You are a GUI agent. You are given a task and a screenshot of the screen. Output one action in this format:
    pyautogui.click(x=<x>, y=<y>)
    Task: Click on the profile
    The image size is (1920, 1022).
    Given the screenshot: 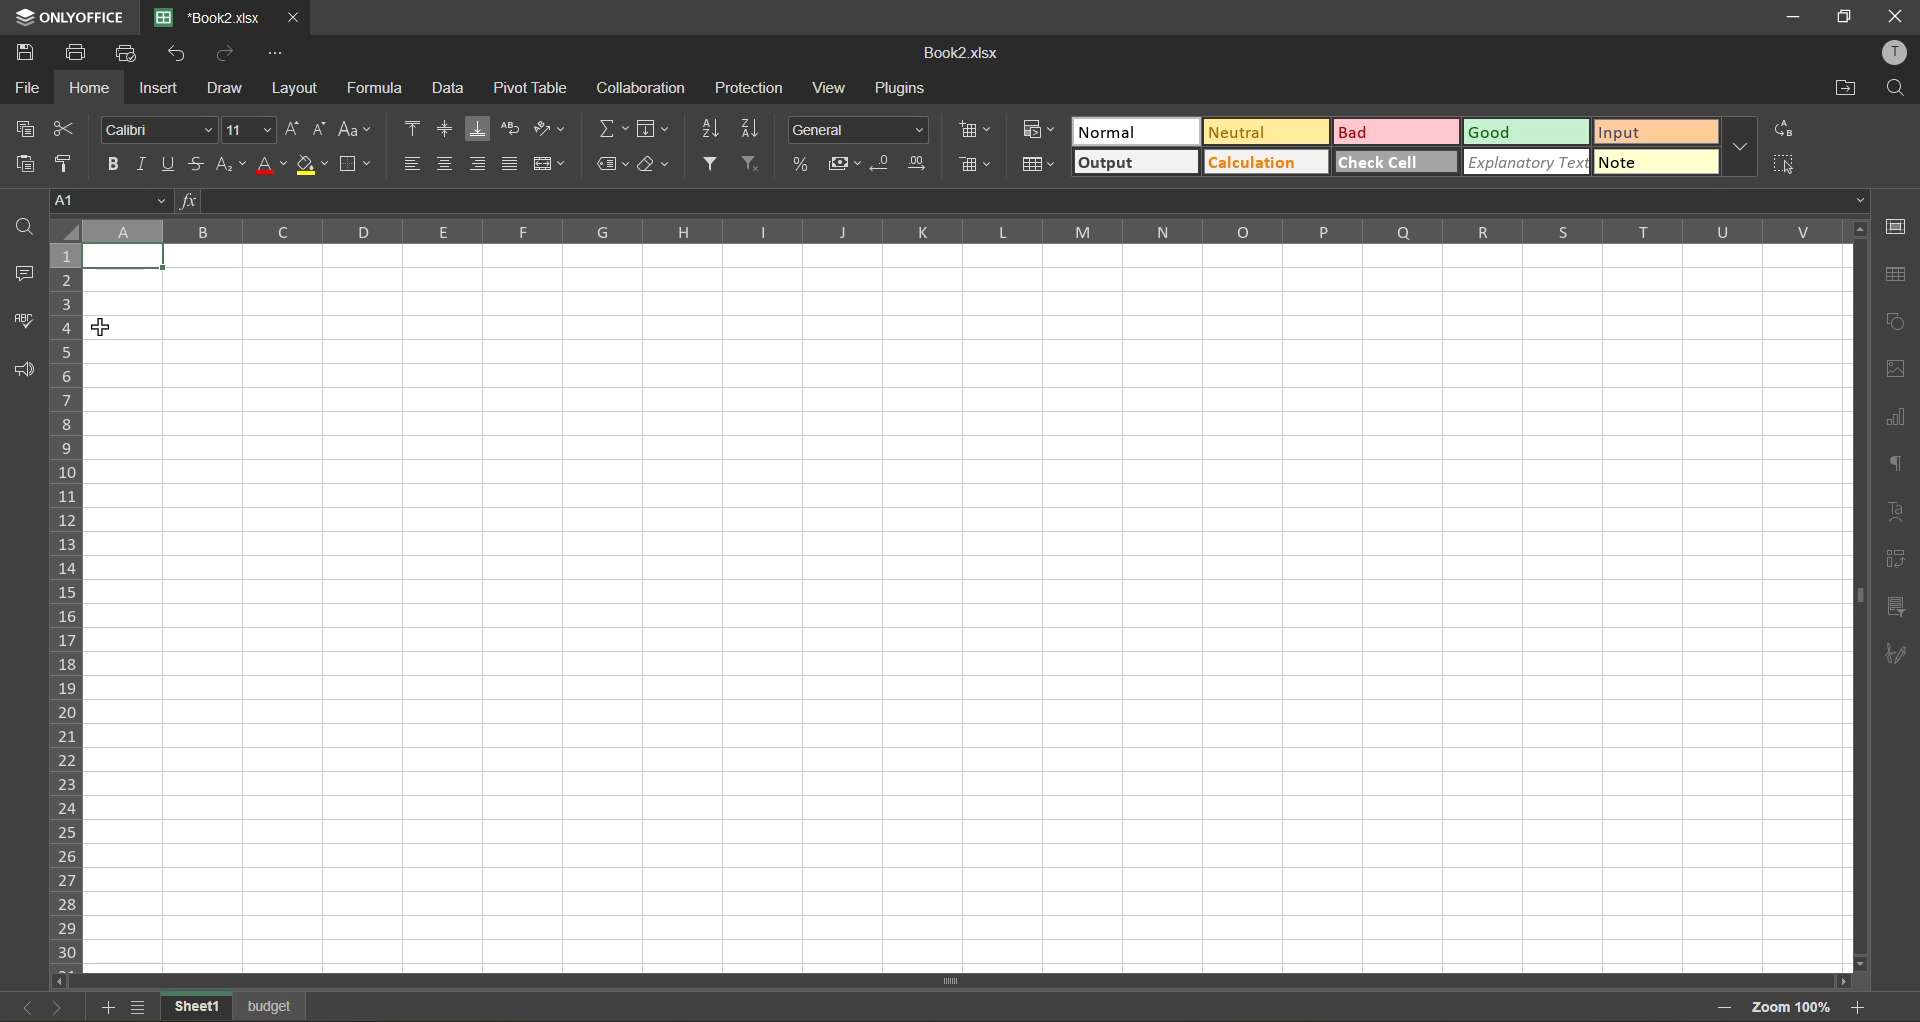 What is the action you would take?
    pyautogui.click(x=1892, y=55)
    